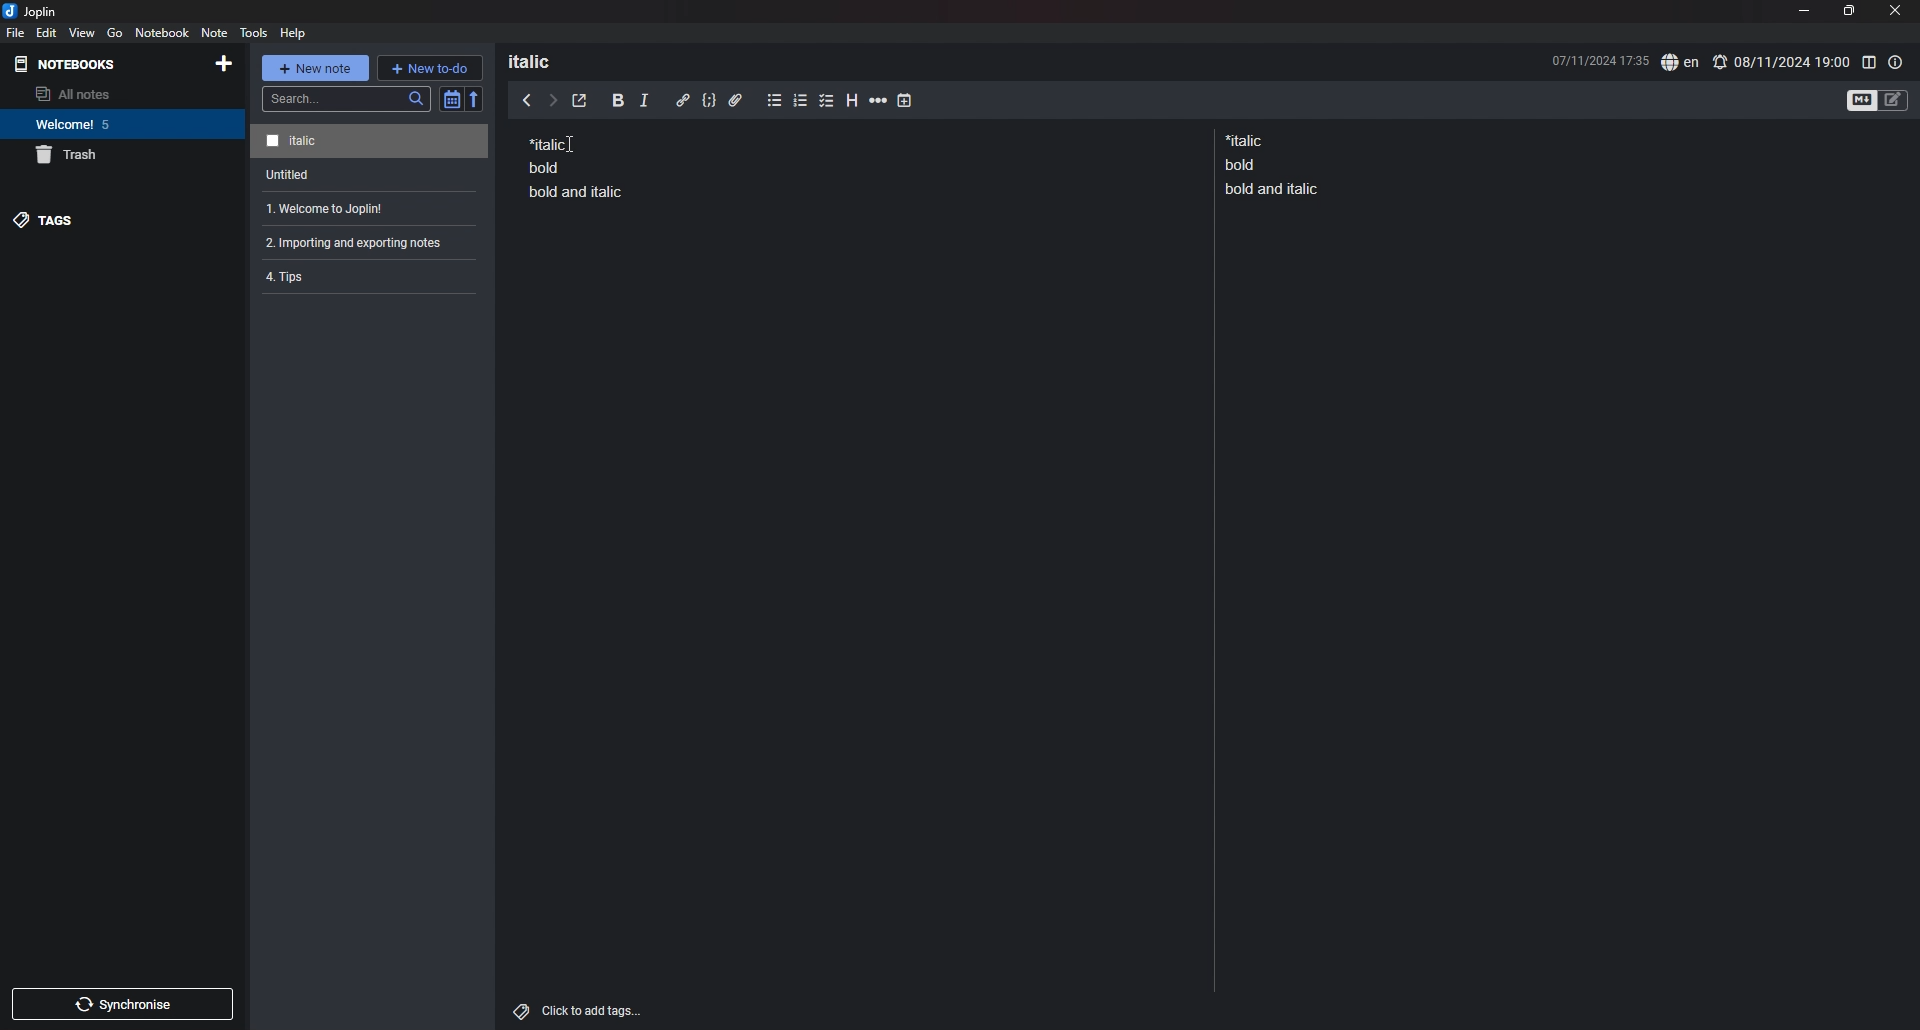 The width and height of the screenshot is (1920, 1030). What do you see at coordinates (1896, 62) in the screenshot?
I see `note properties` at bounding box center [1896, 62].